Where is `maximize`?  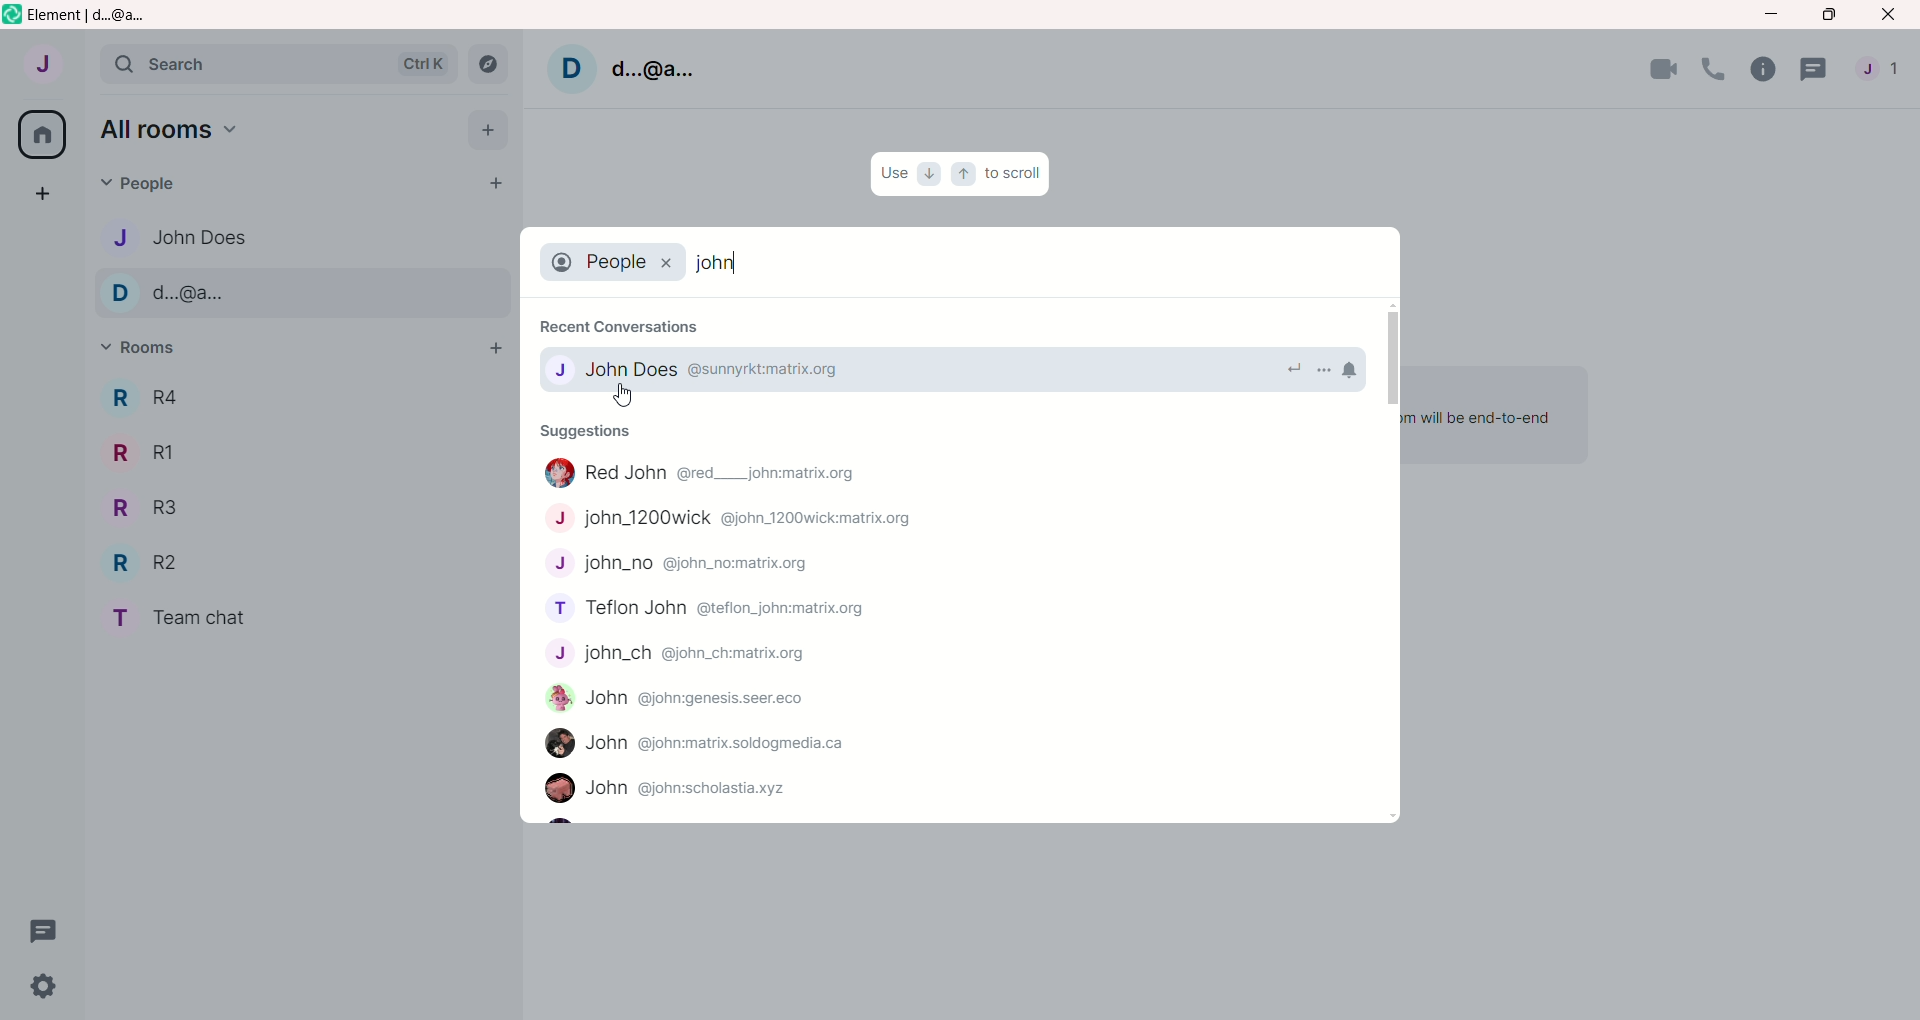 maximize is located at coordinates (1827, 15).